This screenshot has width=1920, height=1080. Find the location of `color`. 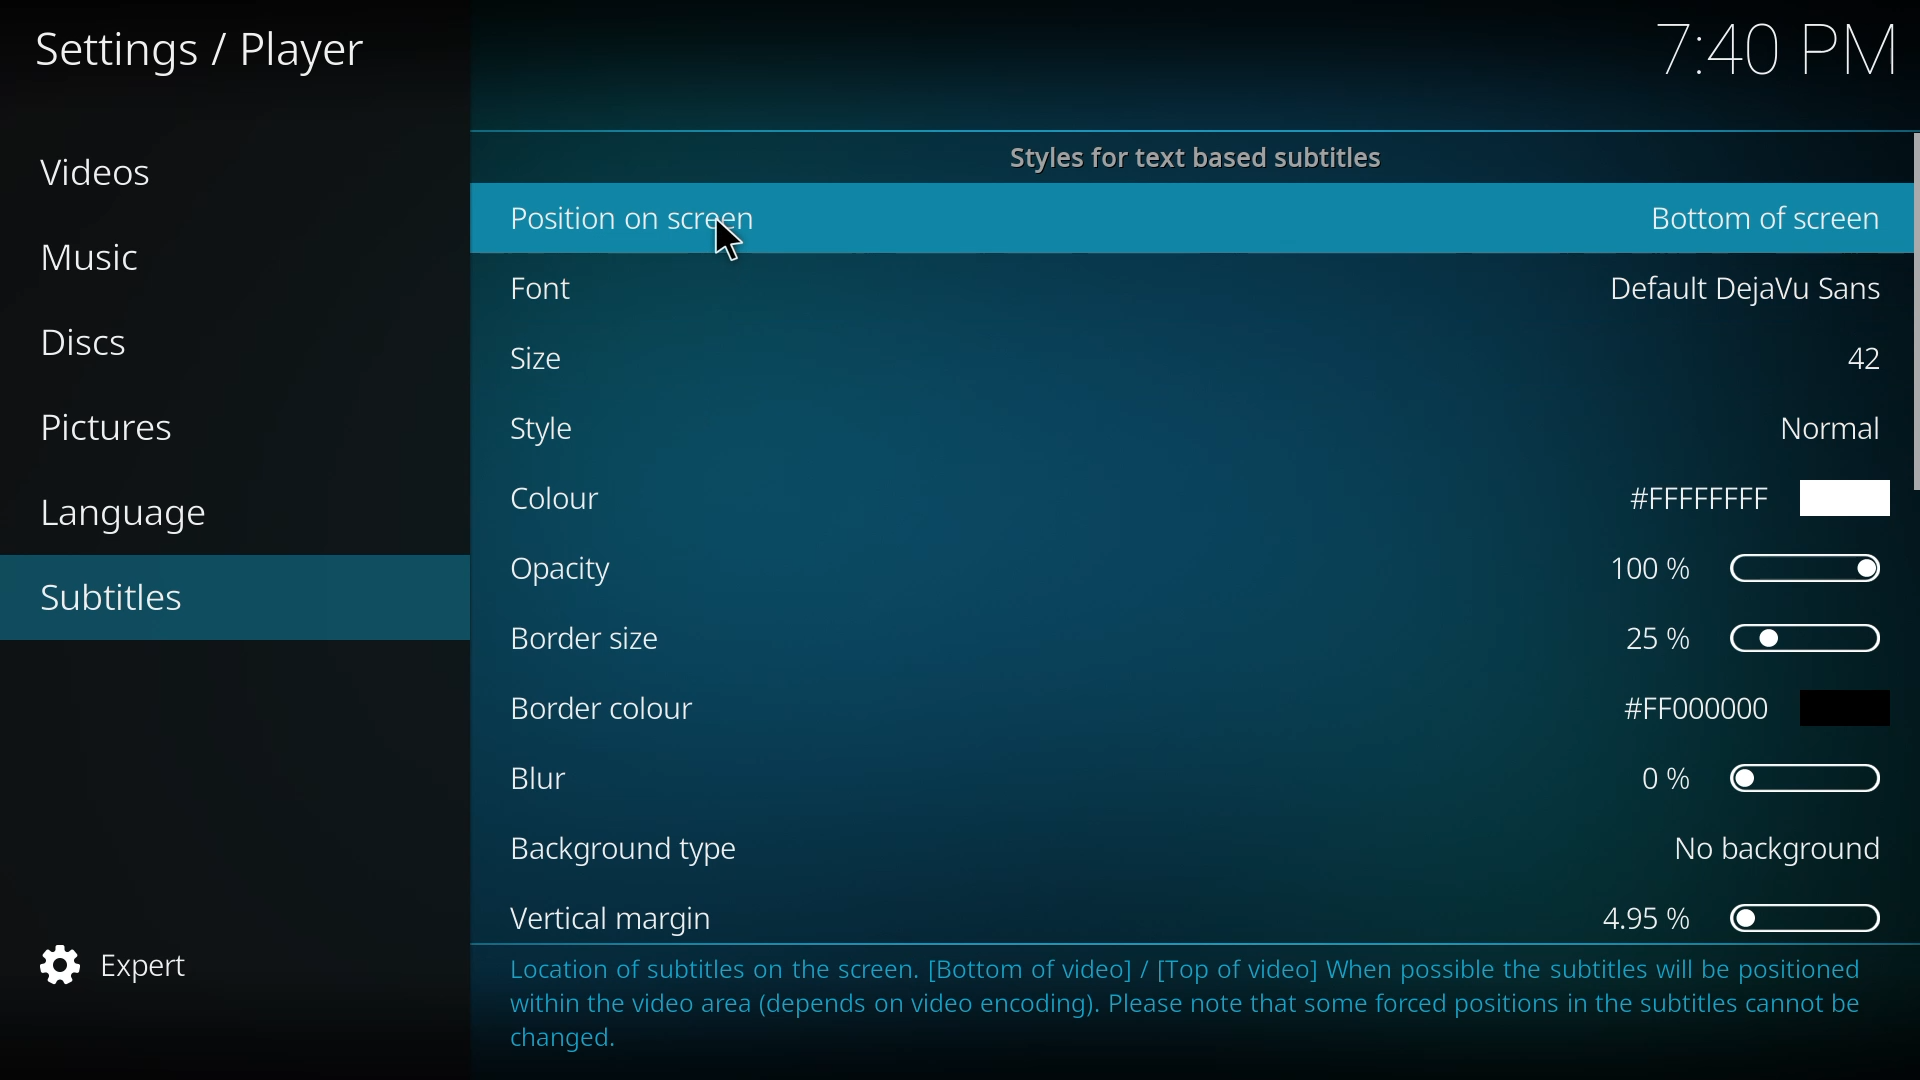

color is located at coordinates (560, 501).